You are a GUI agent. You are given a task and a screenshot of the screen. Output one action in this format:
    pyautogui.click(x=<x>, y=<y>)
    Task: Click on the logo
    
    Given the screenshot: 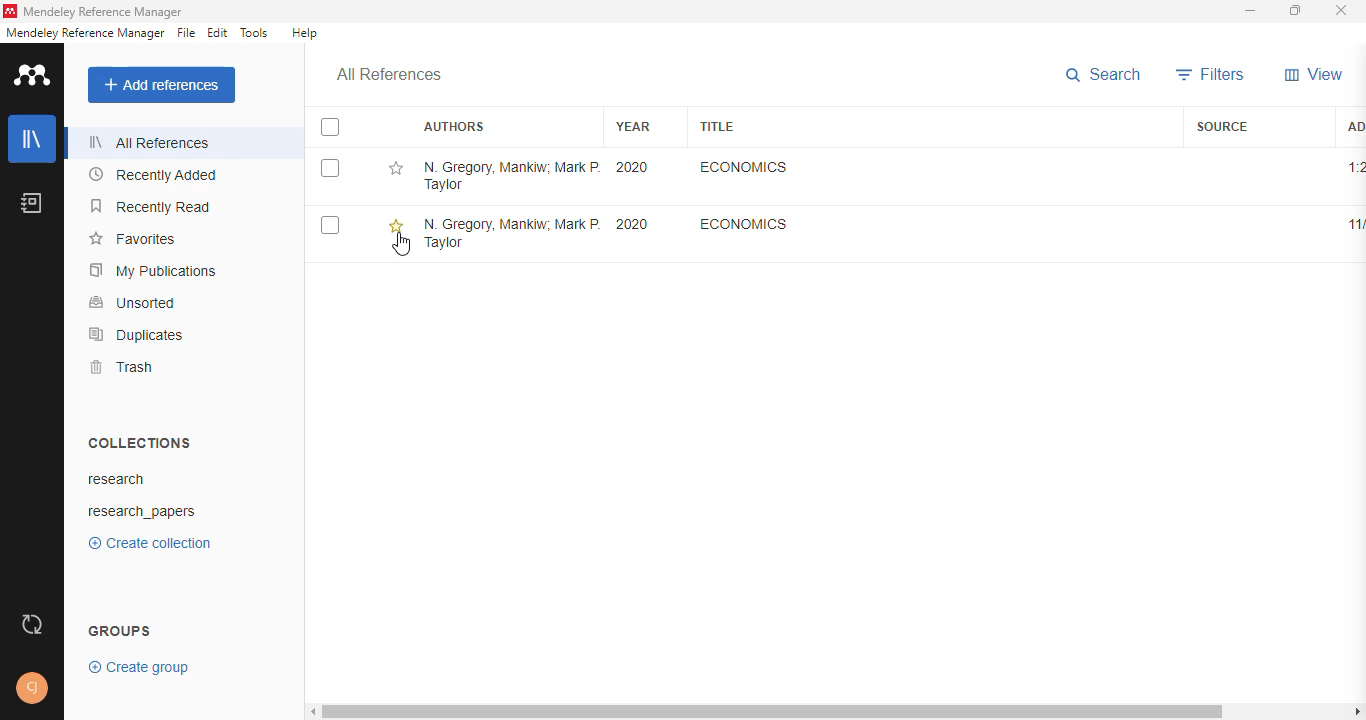 What is the action you would take?
    pyautogui.click(x=10, y=11)
    